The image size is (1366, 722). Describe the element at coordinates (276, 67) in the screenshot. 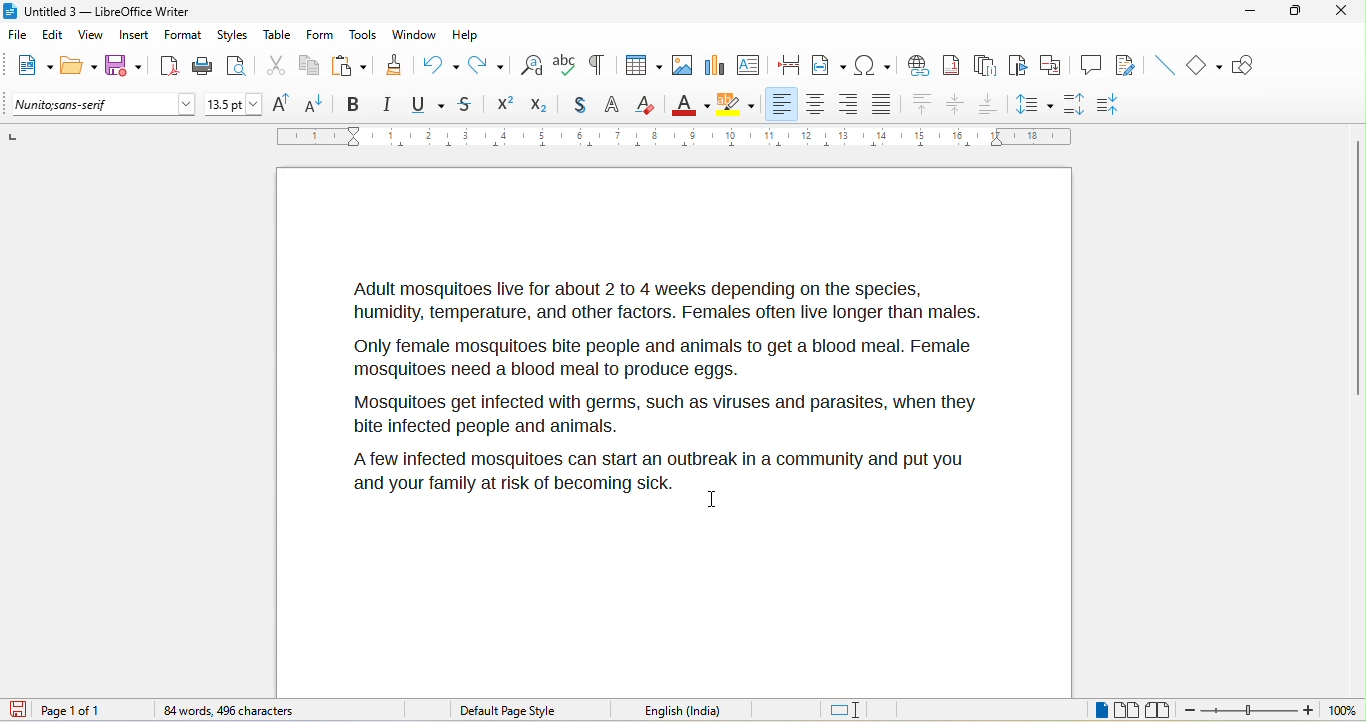

I see `cut` at that location.